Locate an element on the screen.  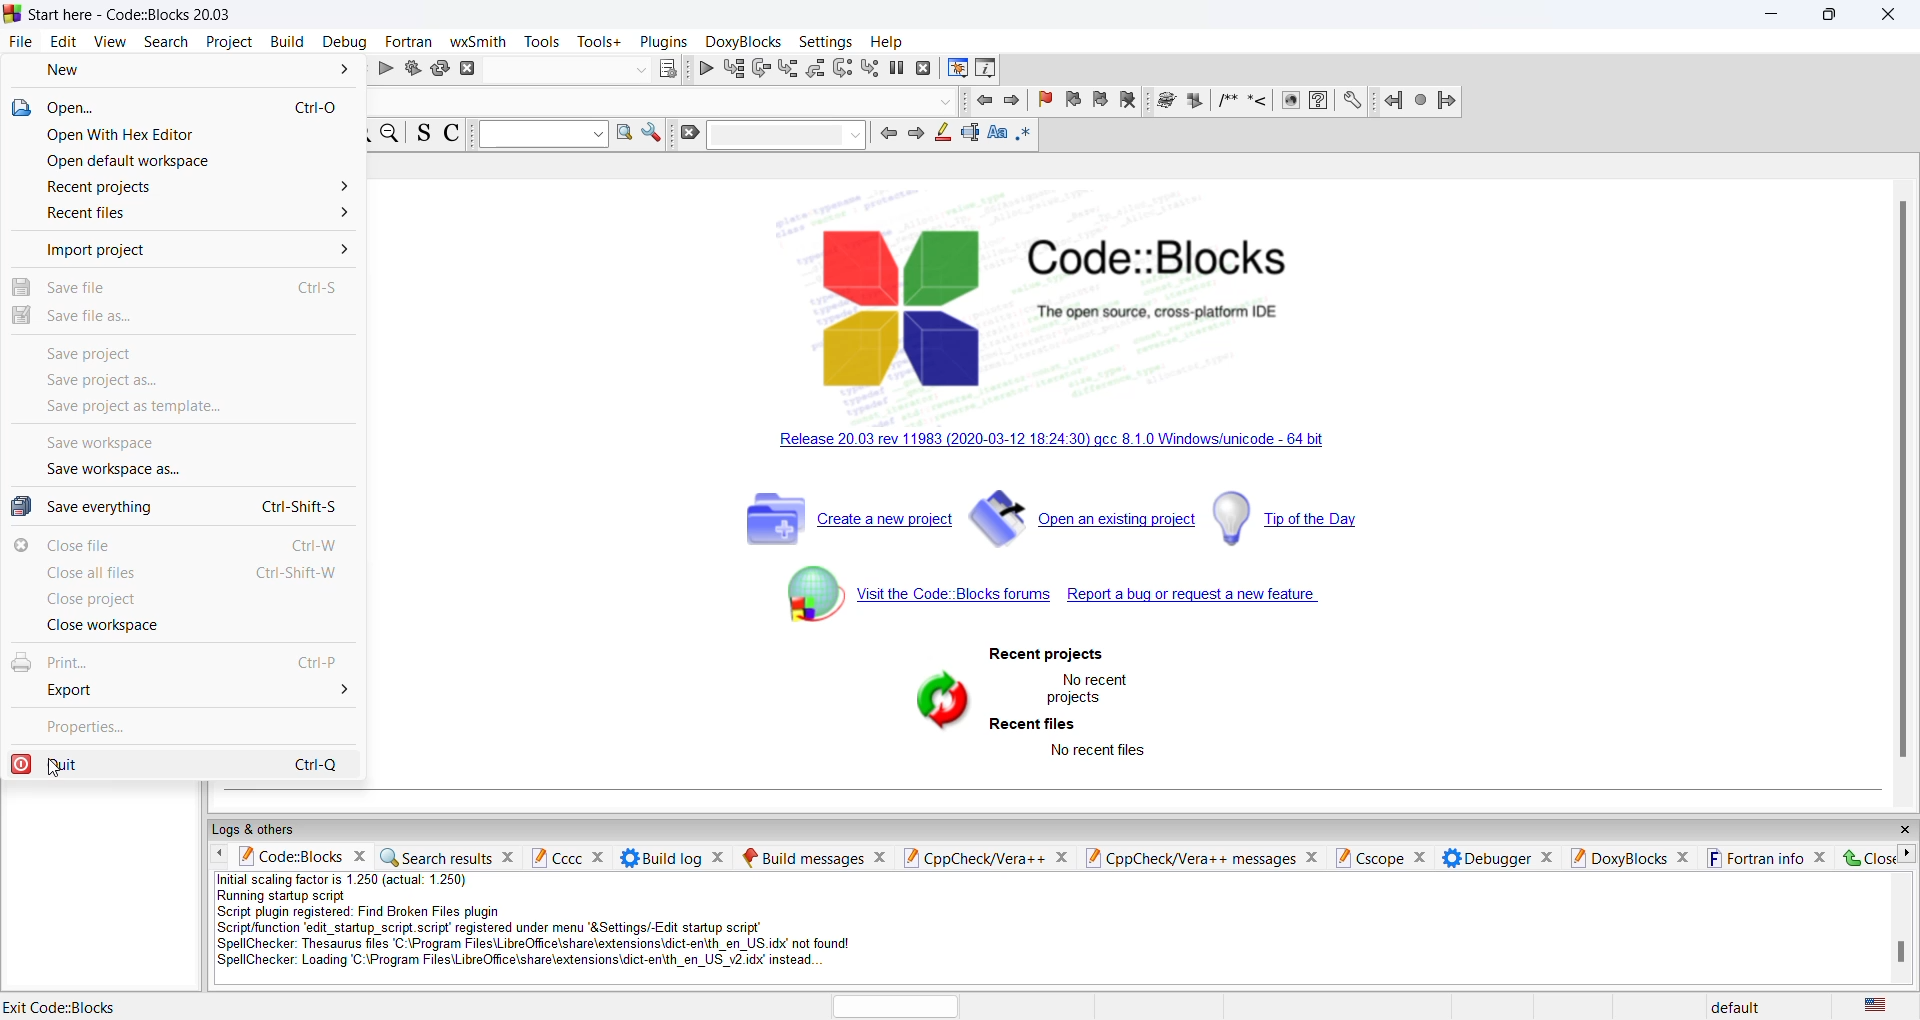
Close project is located at coordinates (99, 599).